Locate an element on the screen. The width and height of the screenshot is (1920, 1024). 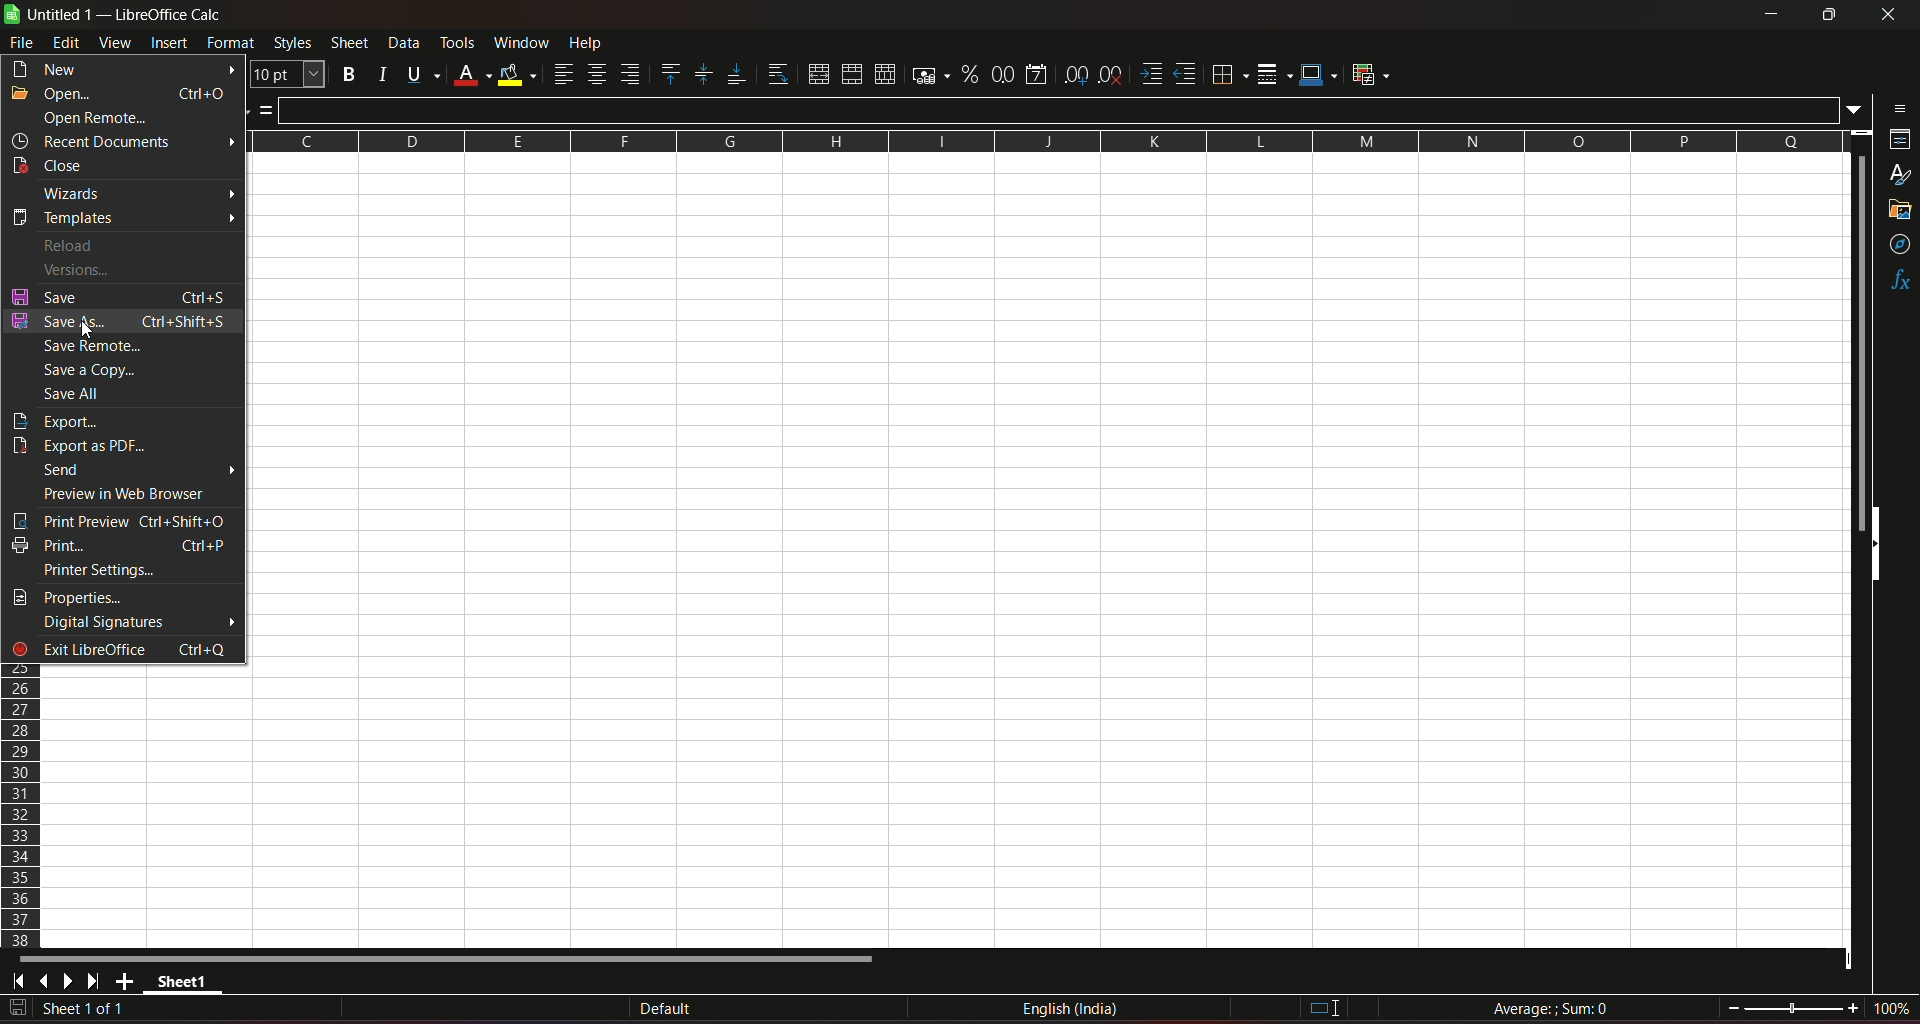
wizards is located at coordinates (137, 193).